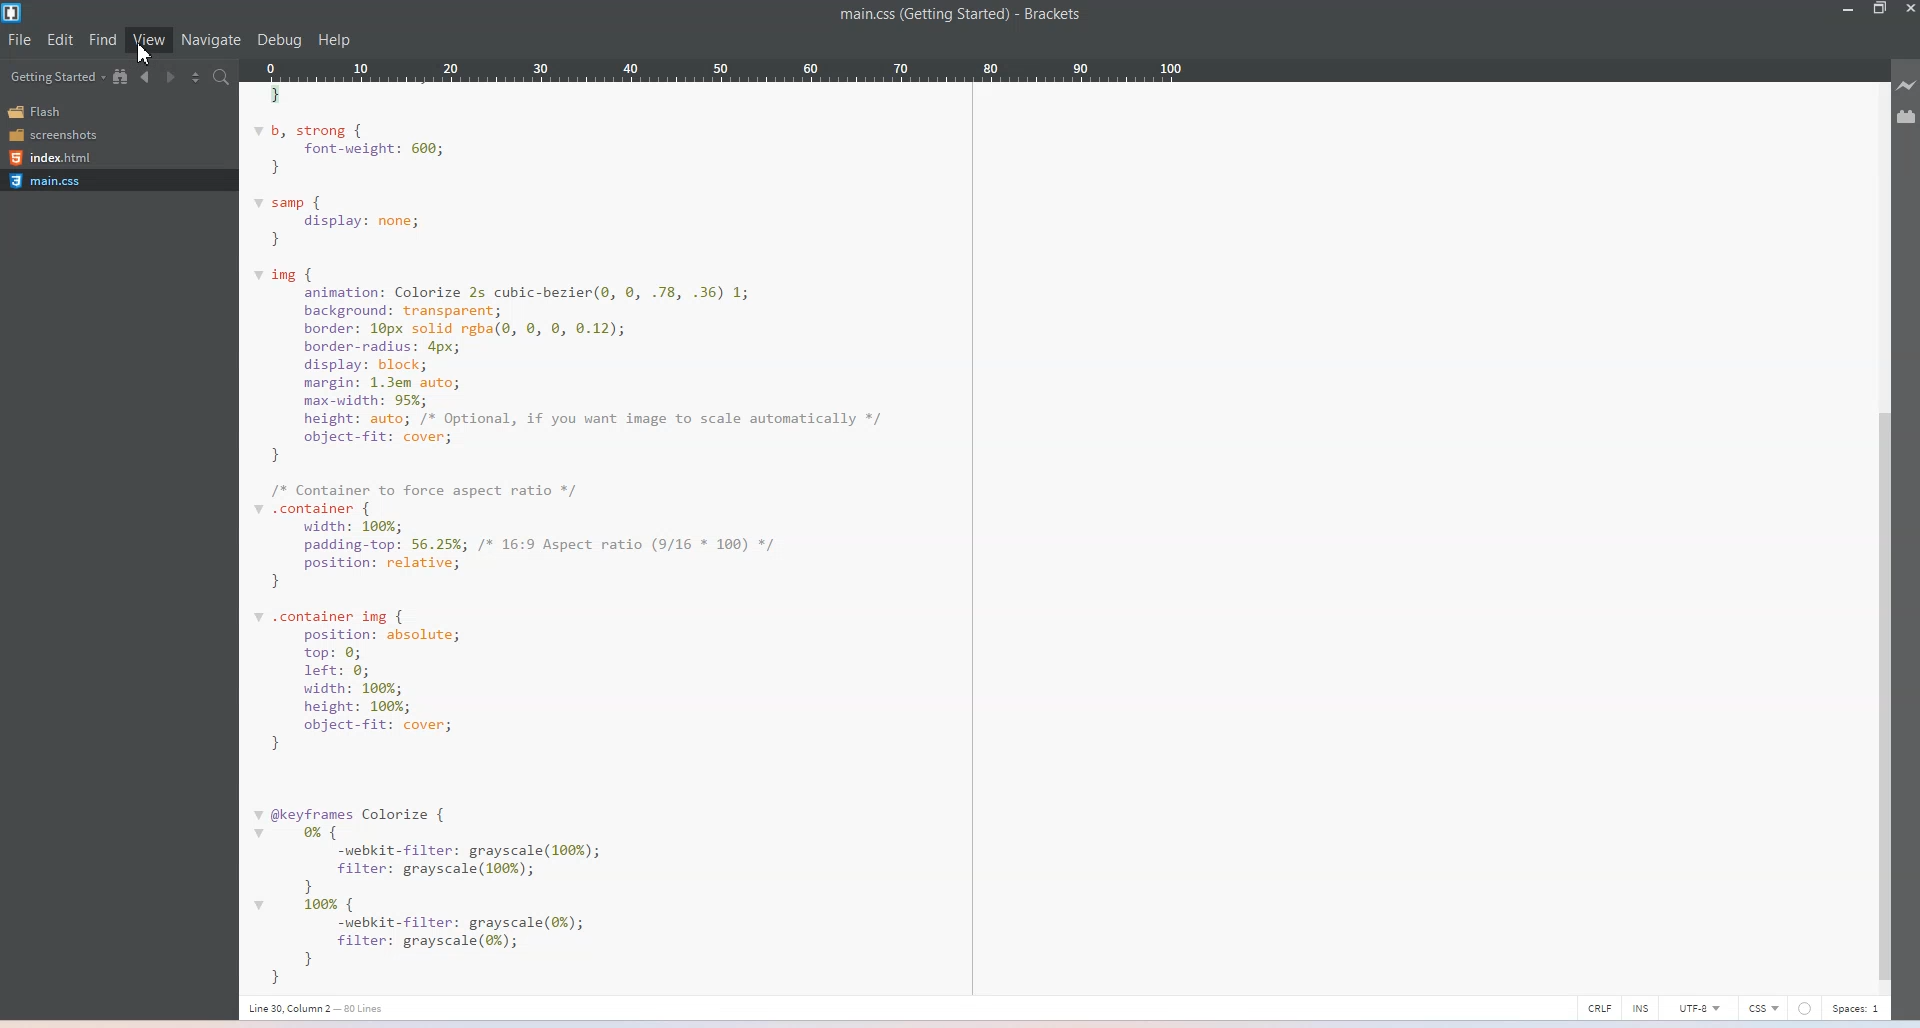  I want to click on Minimize, so click(1849, 10).